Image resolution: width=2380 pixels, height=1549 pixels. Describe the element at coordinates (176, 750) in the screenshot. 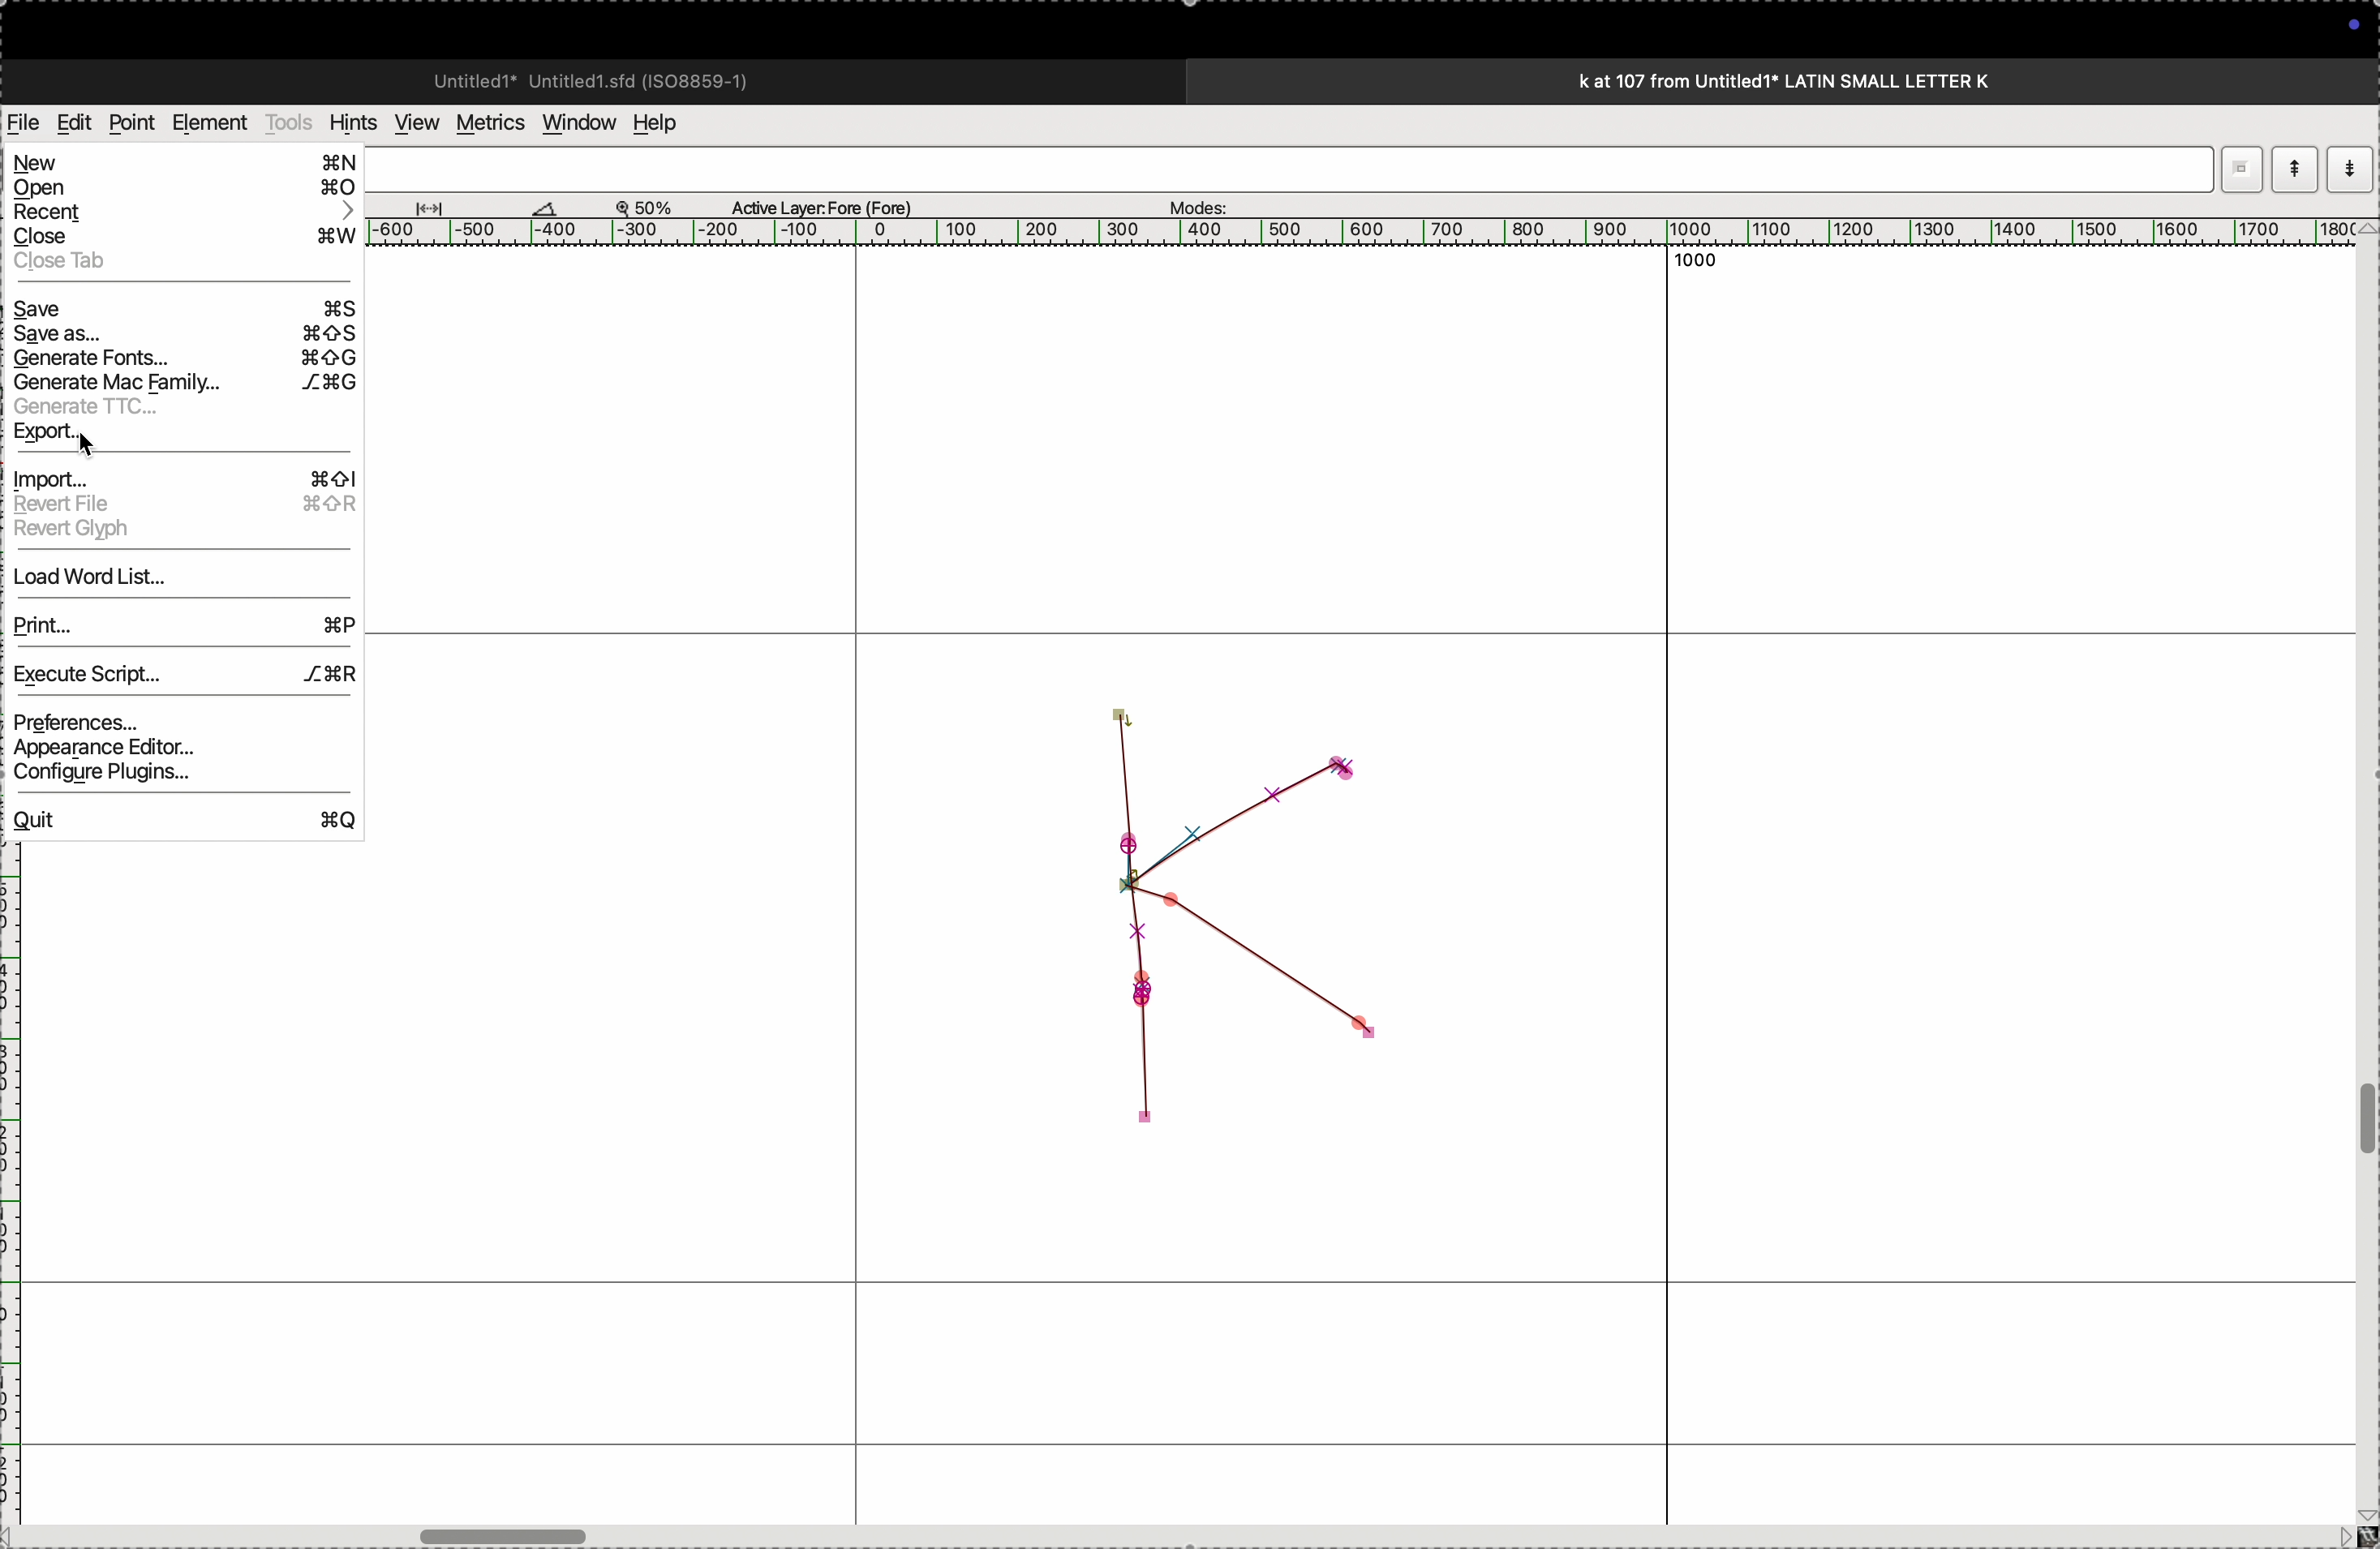

I see `apperance editor` at that location.